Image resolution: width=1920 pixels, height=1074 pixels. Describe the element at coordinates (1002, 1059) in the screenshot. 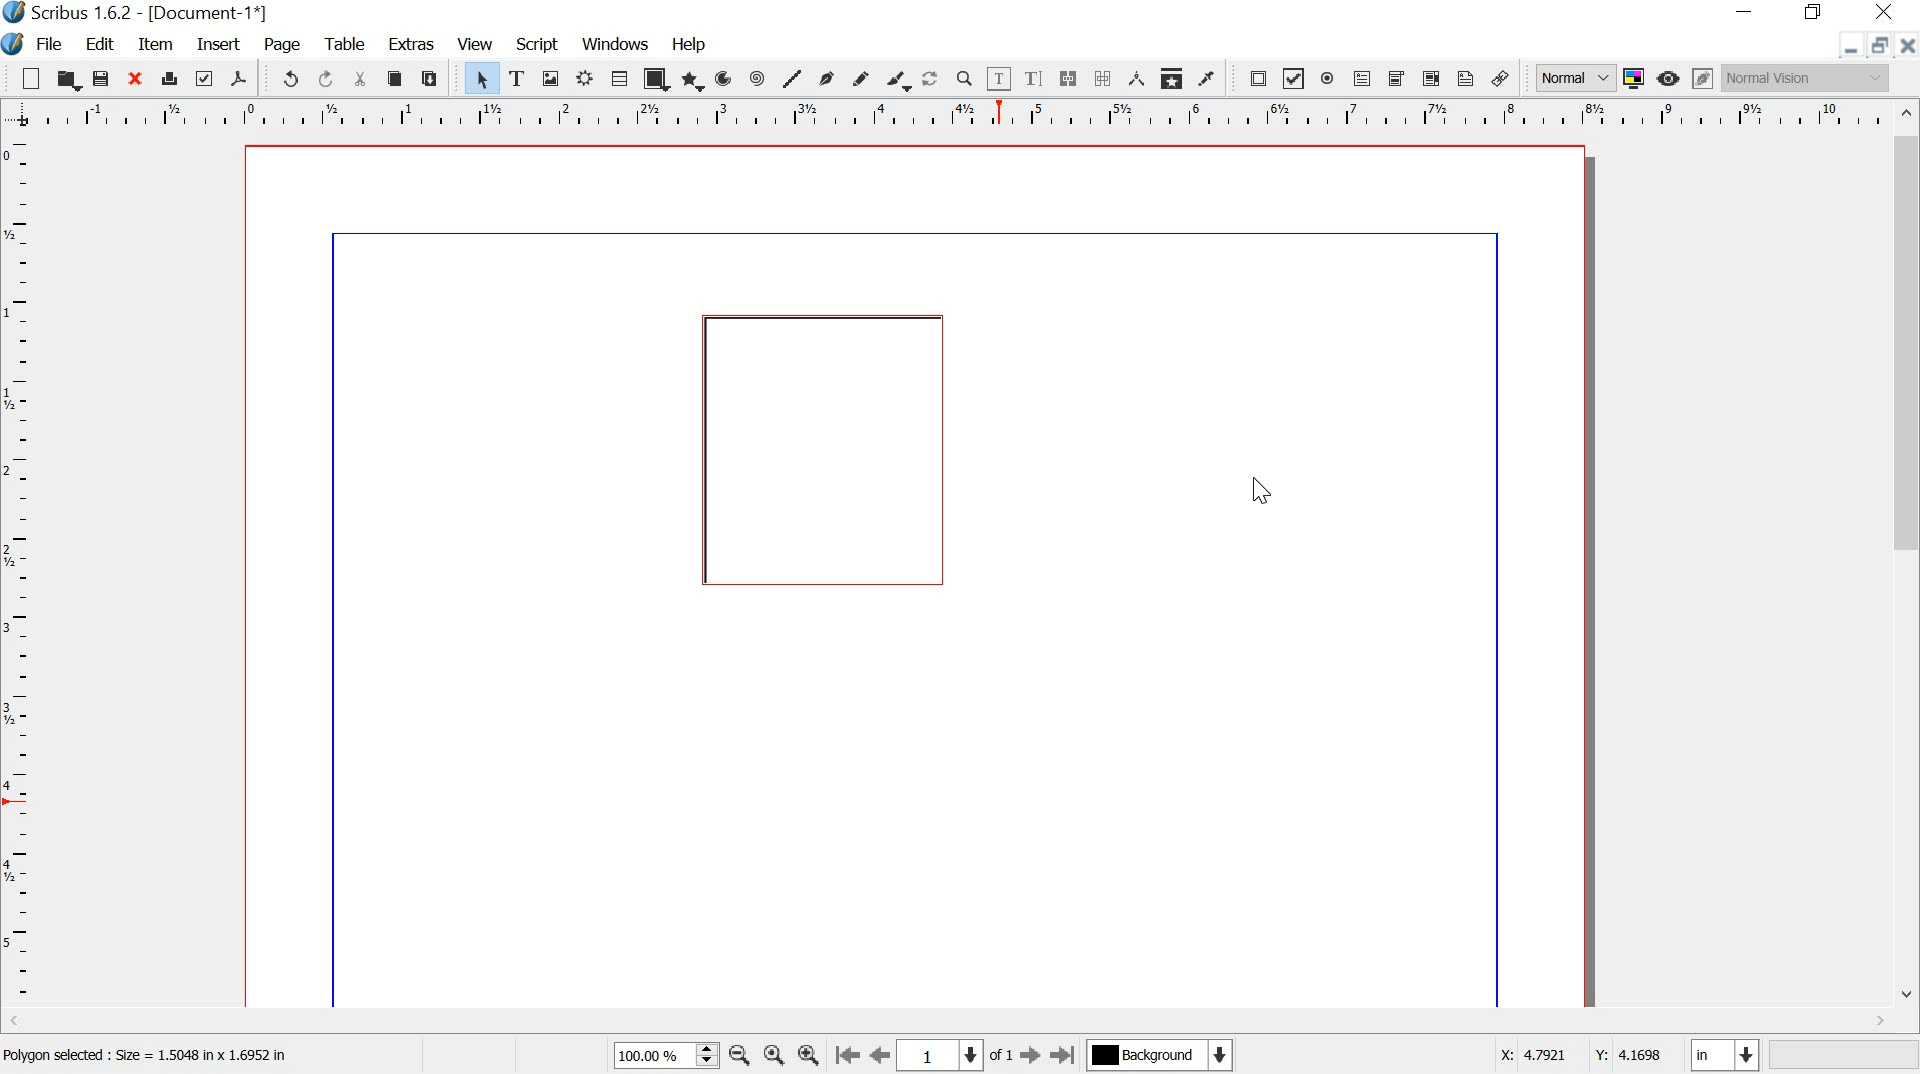

I see `of 1` at that location.